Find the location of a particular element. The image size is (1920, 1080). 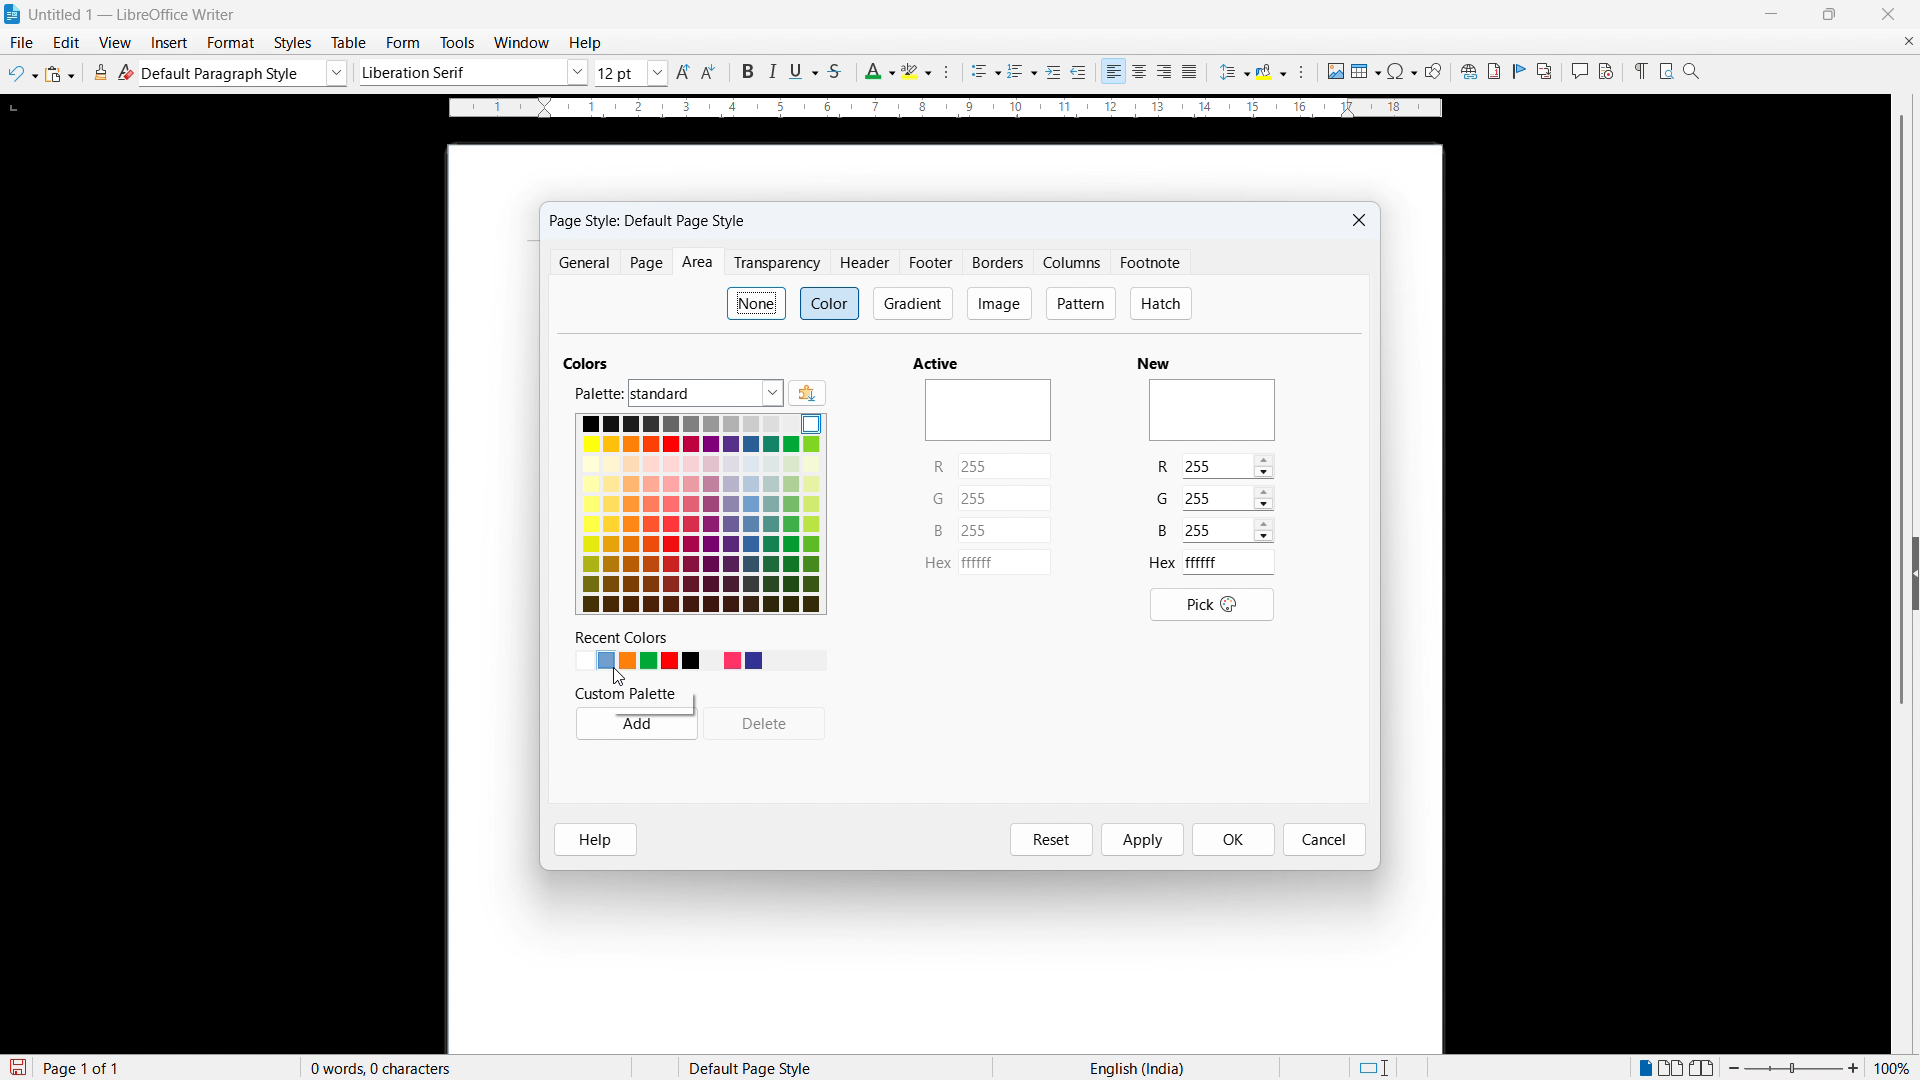

none  is located at coordinates (759, 304).